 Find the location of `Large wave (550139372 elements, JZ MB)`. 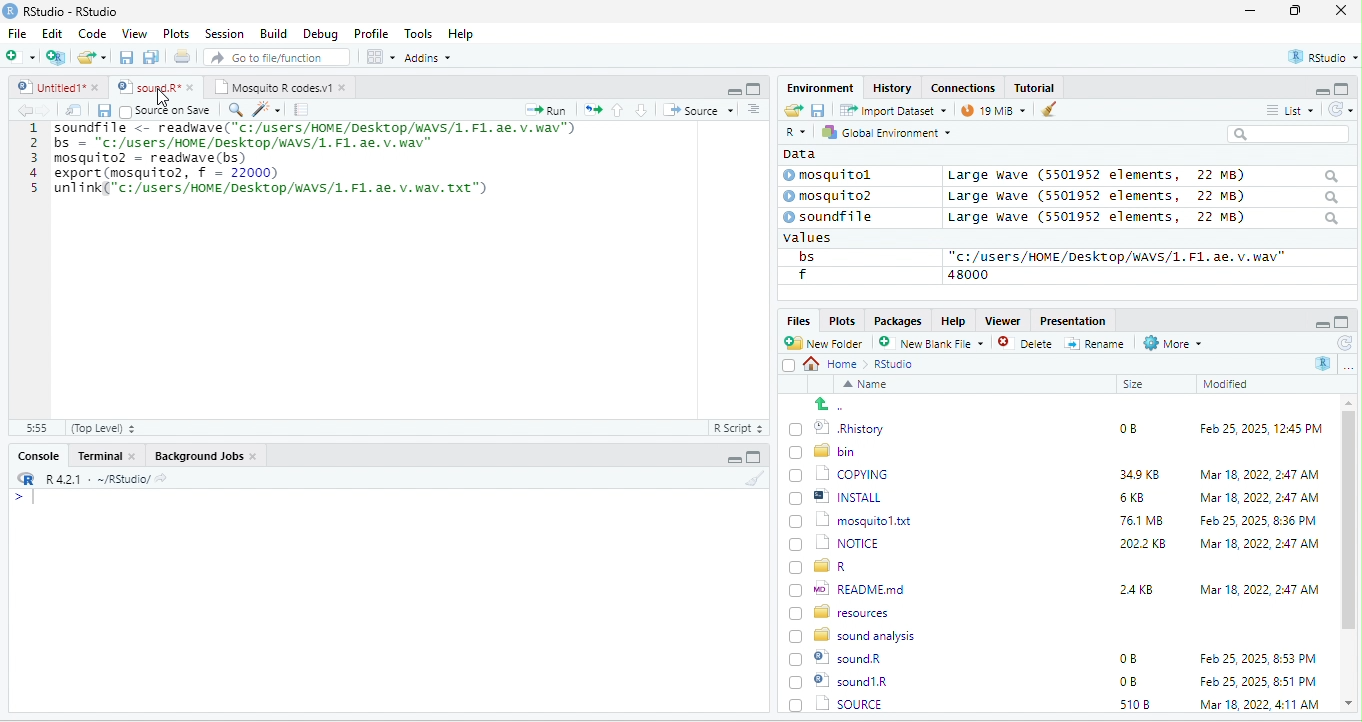

Large wave (550139372 elements, JZ MB) is located at coordinates (1145, 196).